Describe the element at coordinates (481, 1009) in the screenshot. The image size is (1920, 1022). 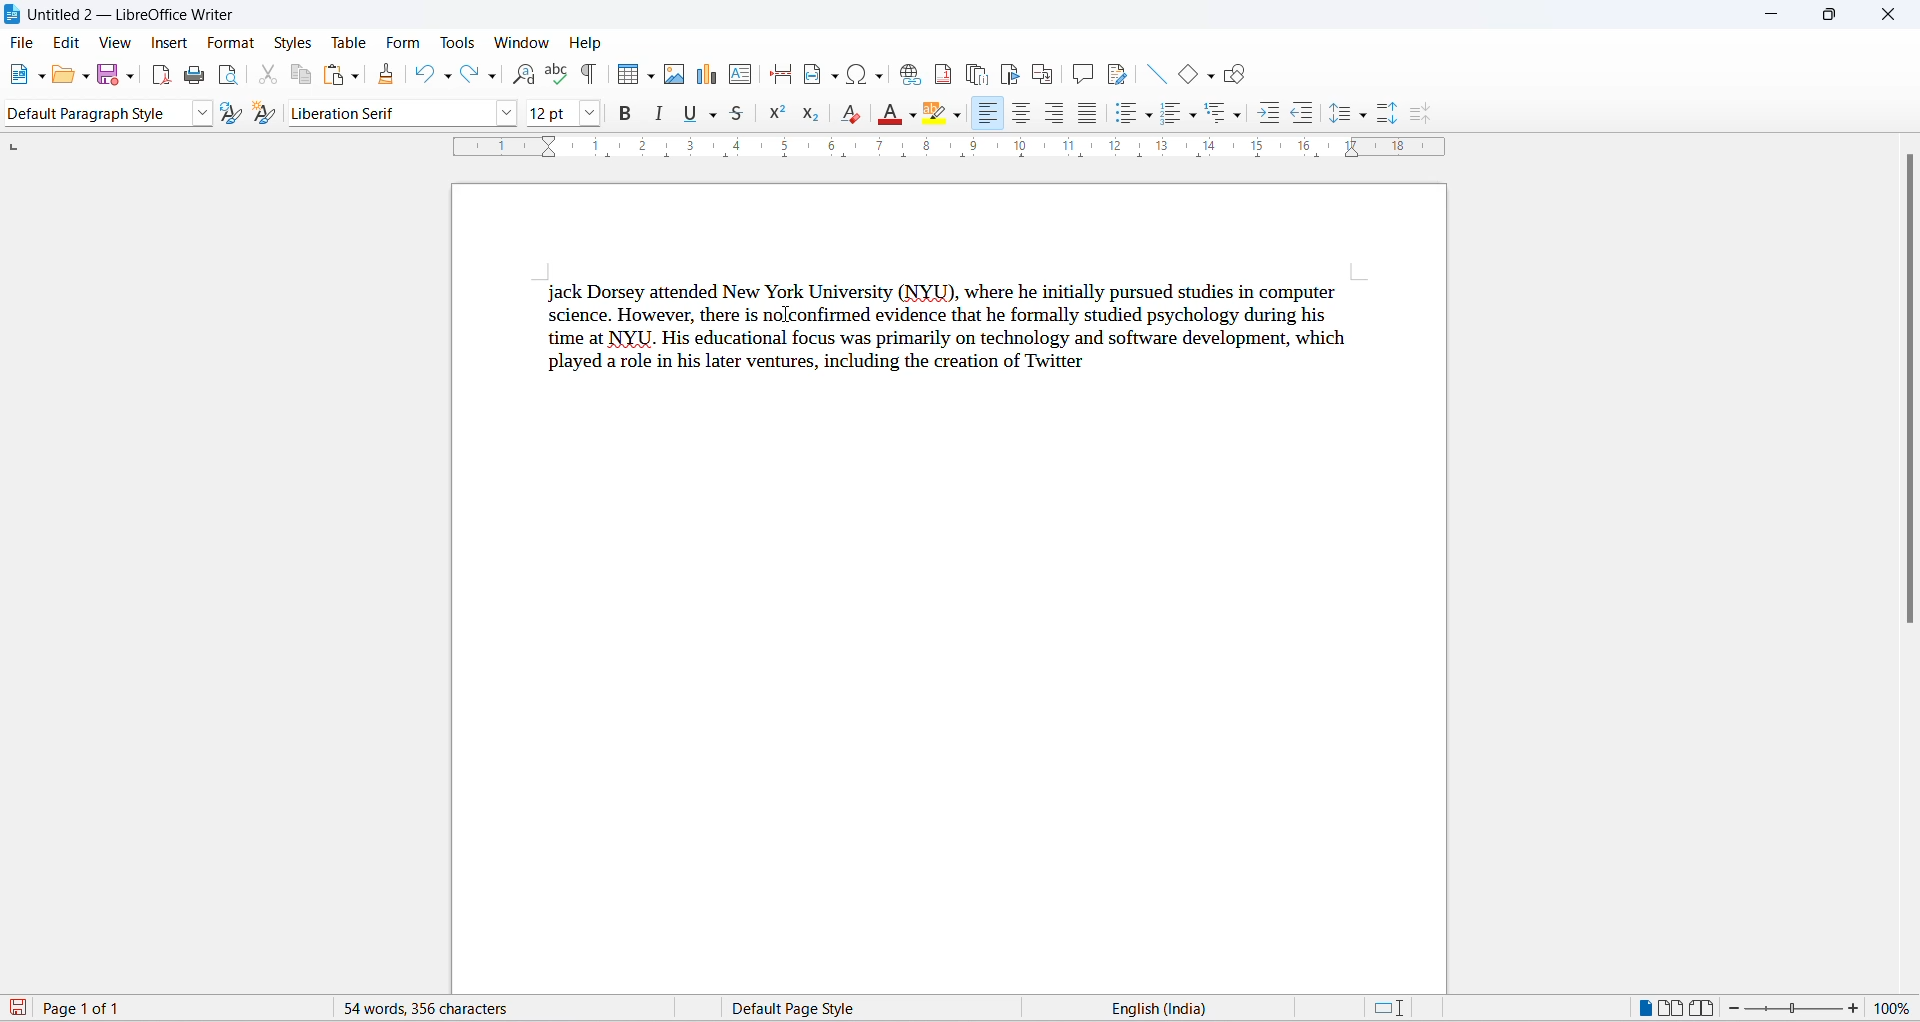
I see `54 words, 356 characters` at that location.